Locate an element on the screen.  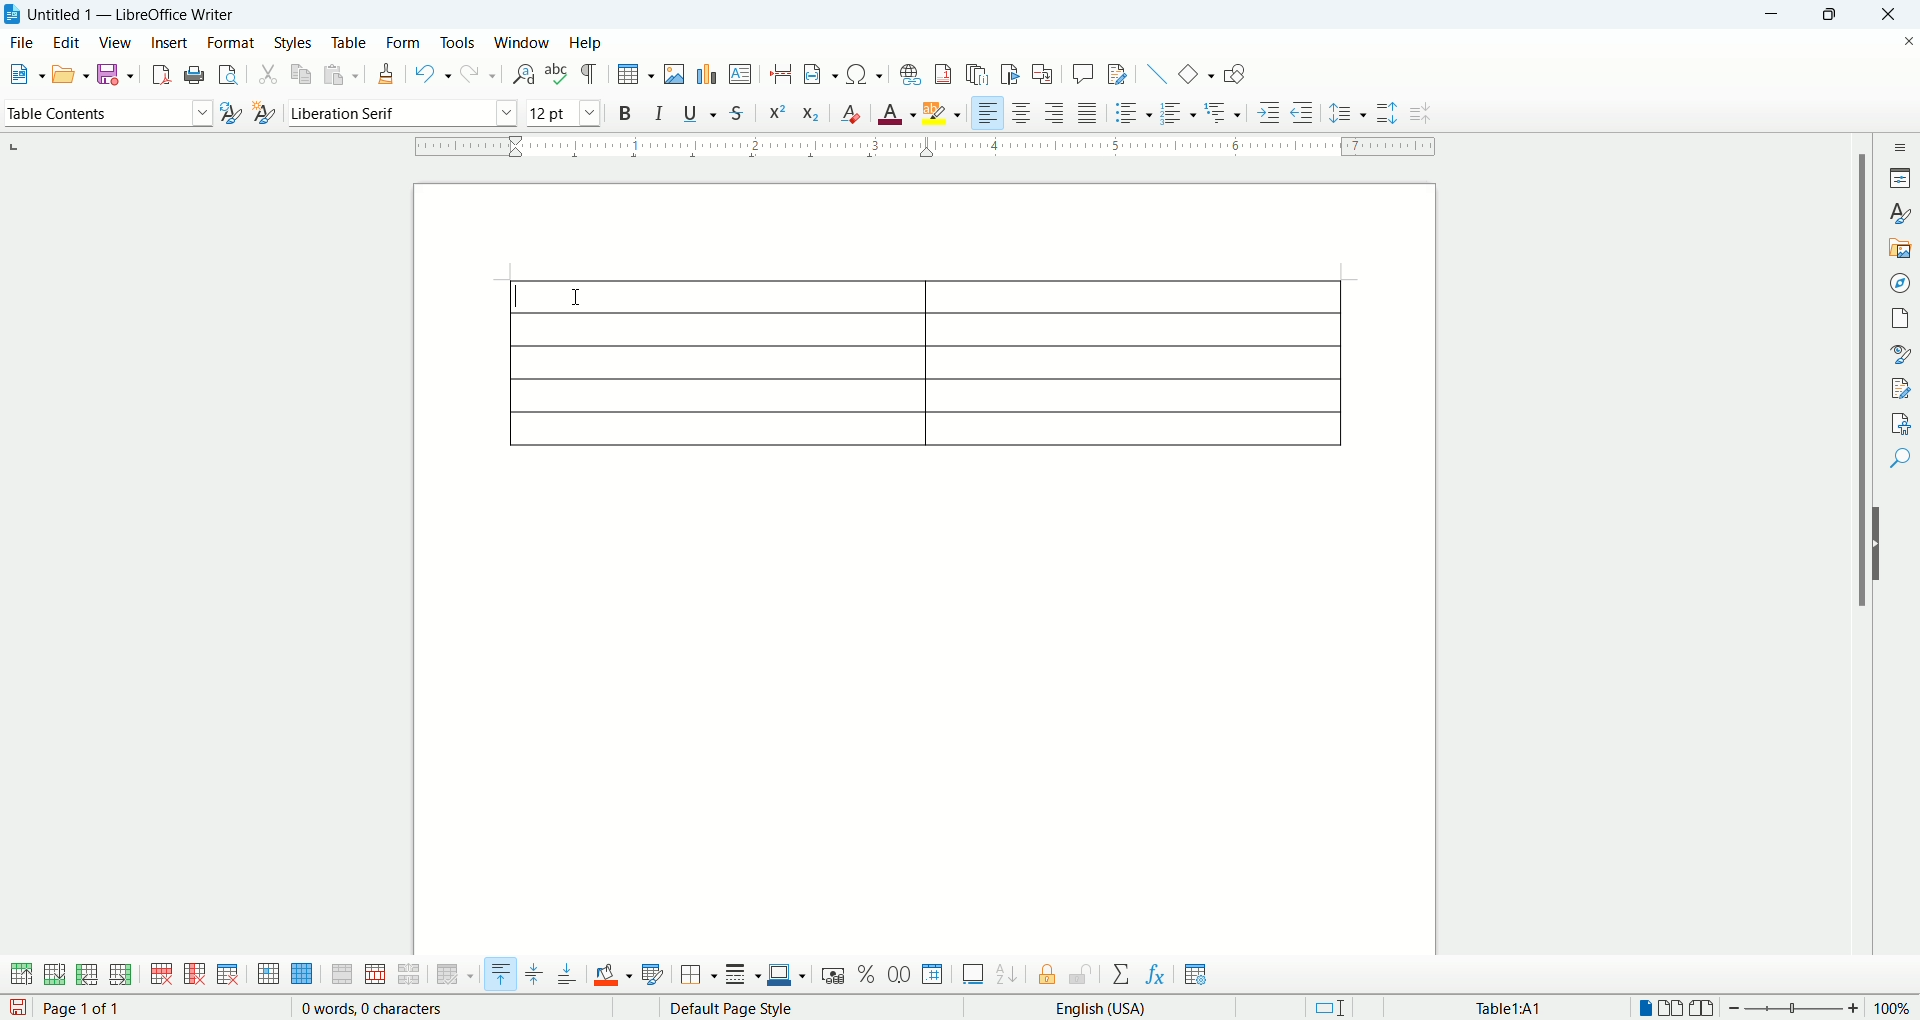
standar selection is located at coordinates (1334, 1008).